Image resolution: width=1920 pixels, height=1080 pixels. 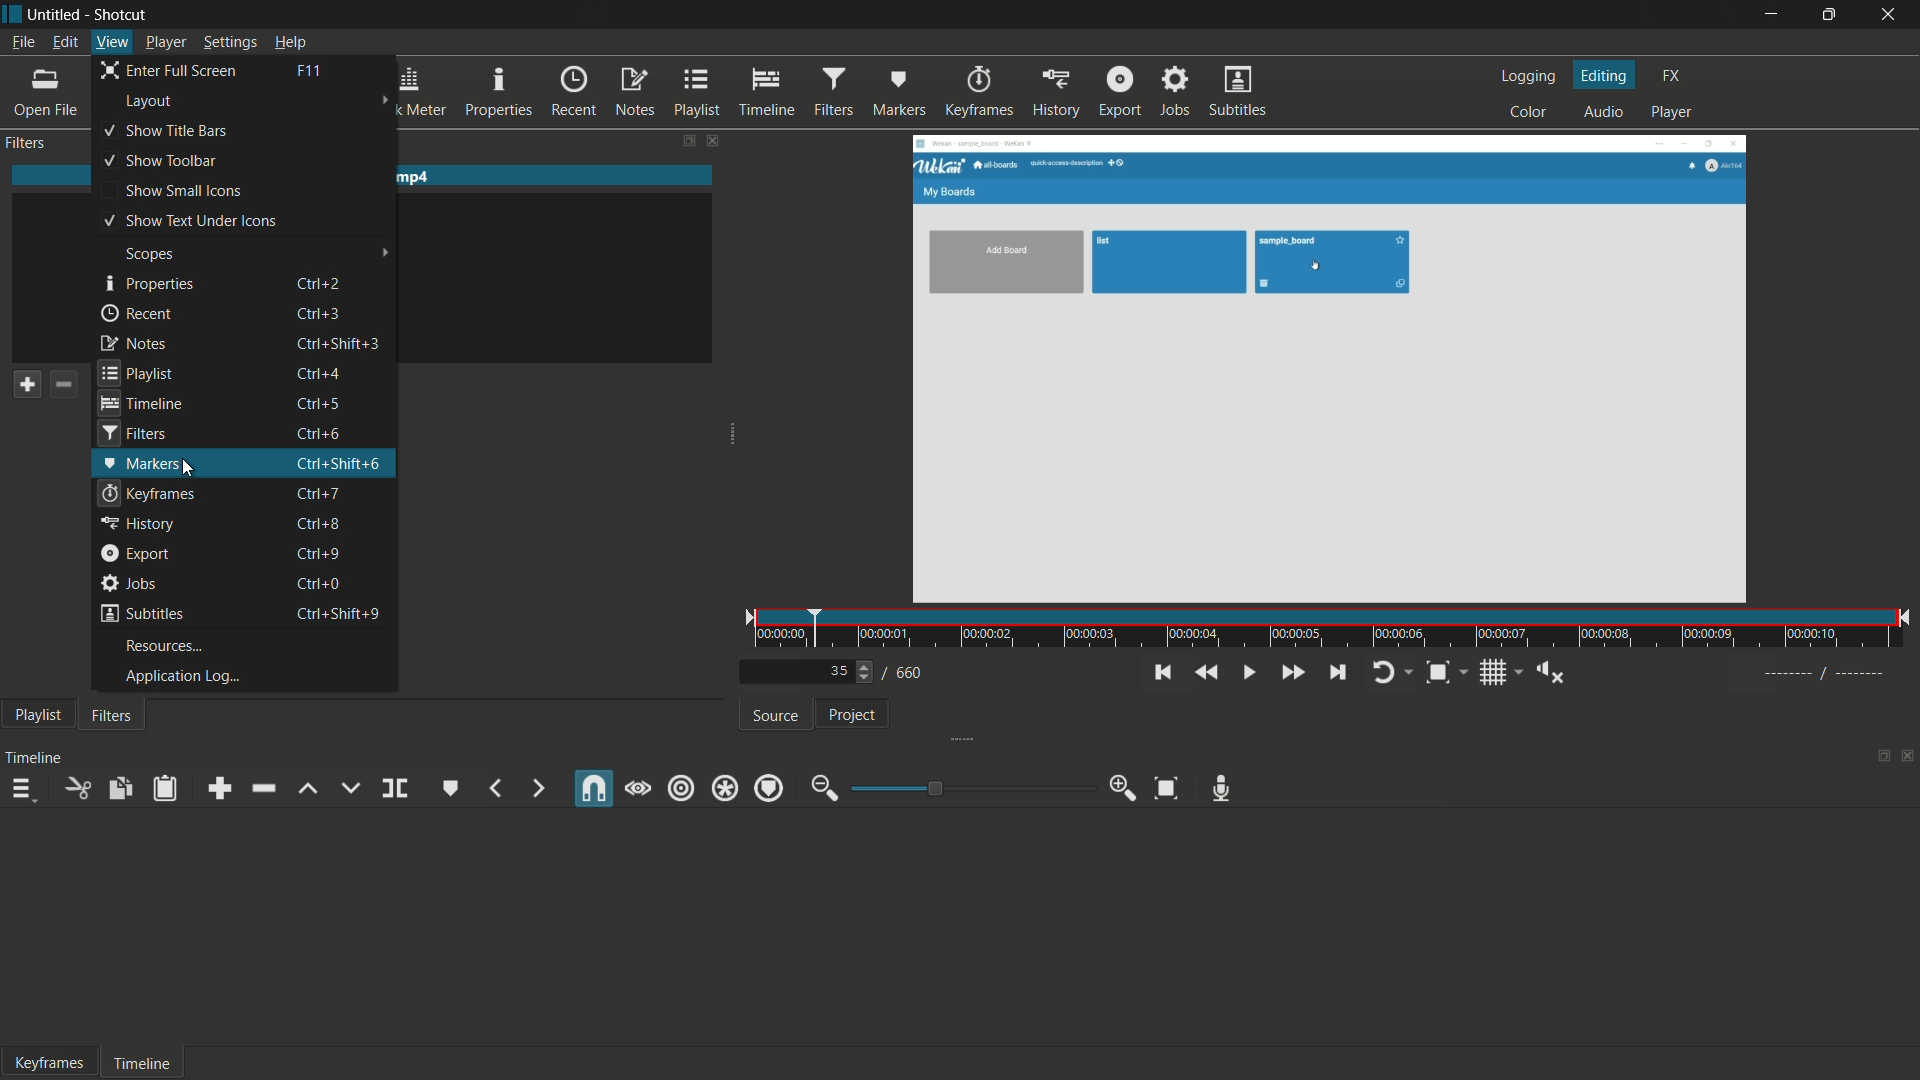 I want to click on paste, so click(x=165, y=788).